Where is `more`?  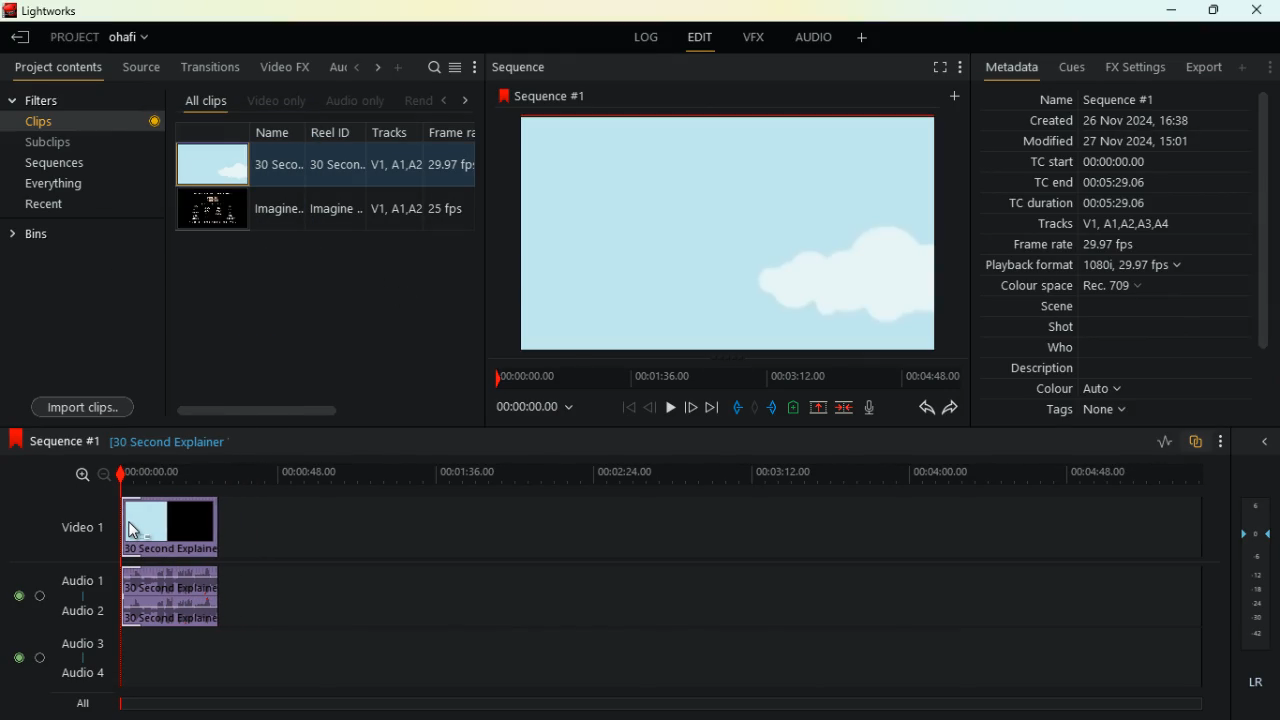 more is located at coordinates (1266, 69).